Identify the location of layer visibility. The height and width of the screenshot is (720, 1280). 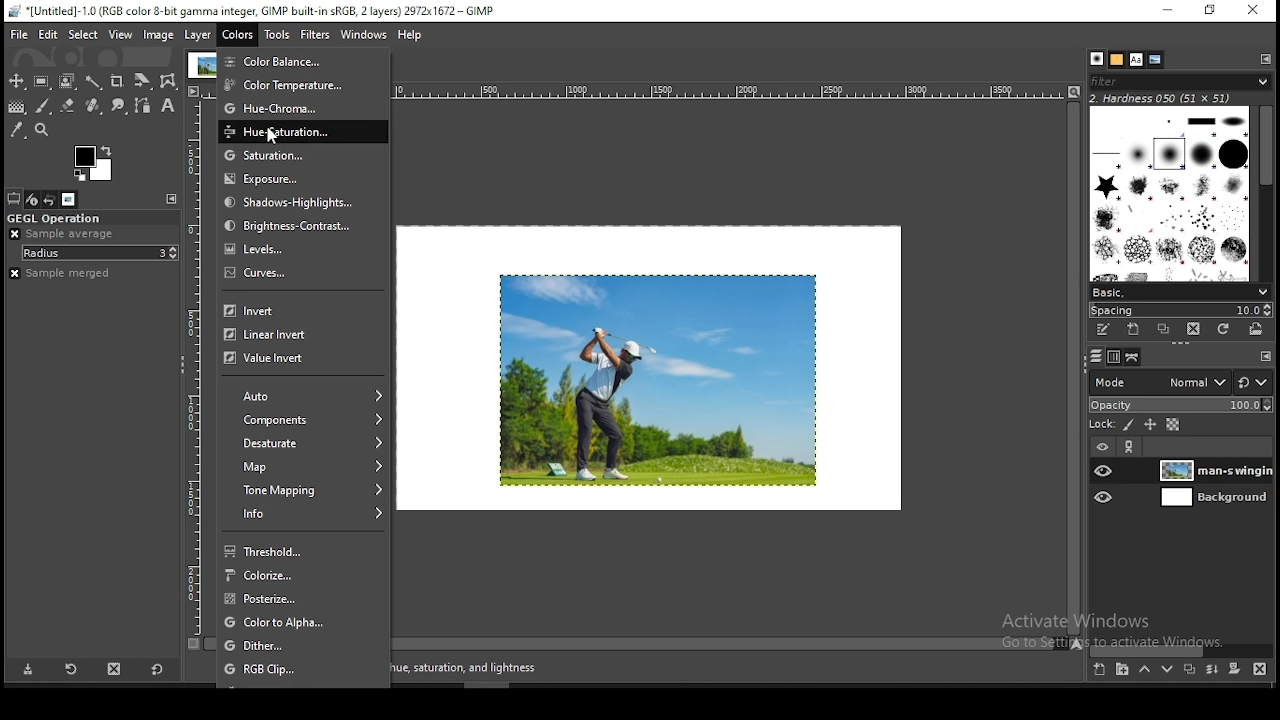
(1101, 448).